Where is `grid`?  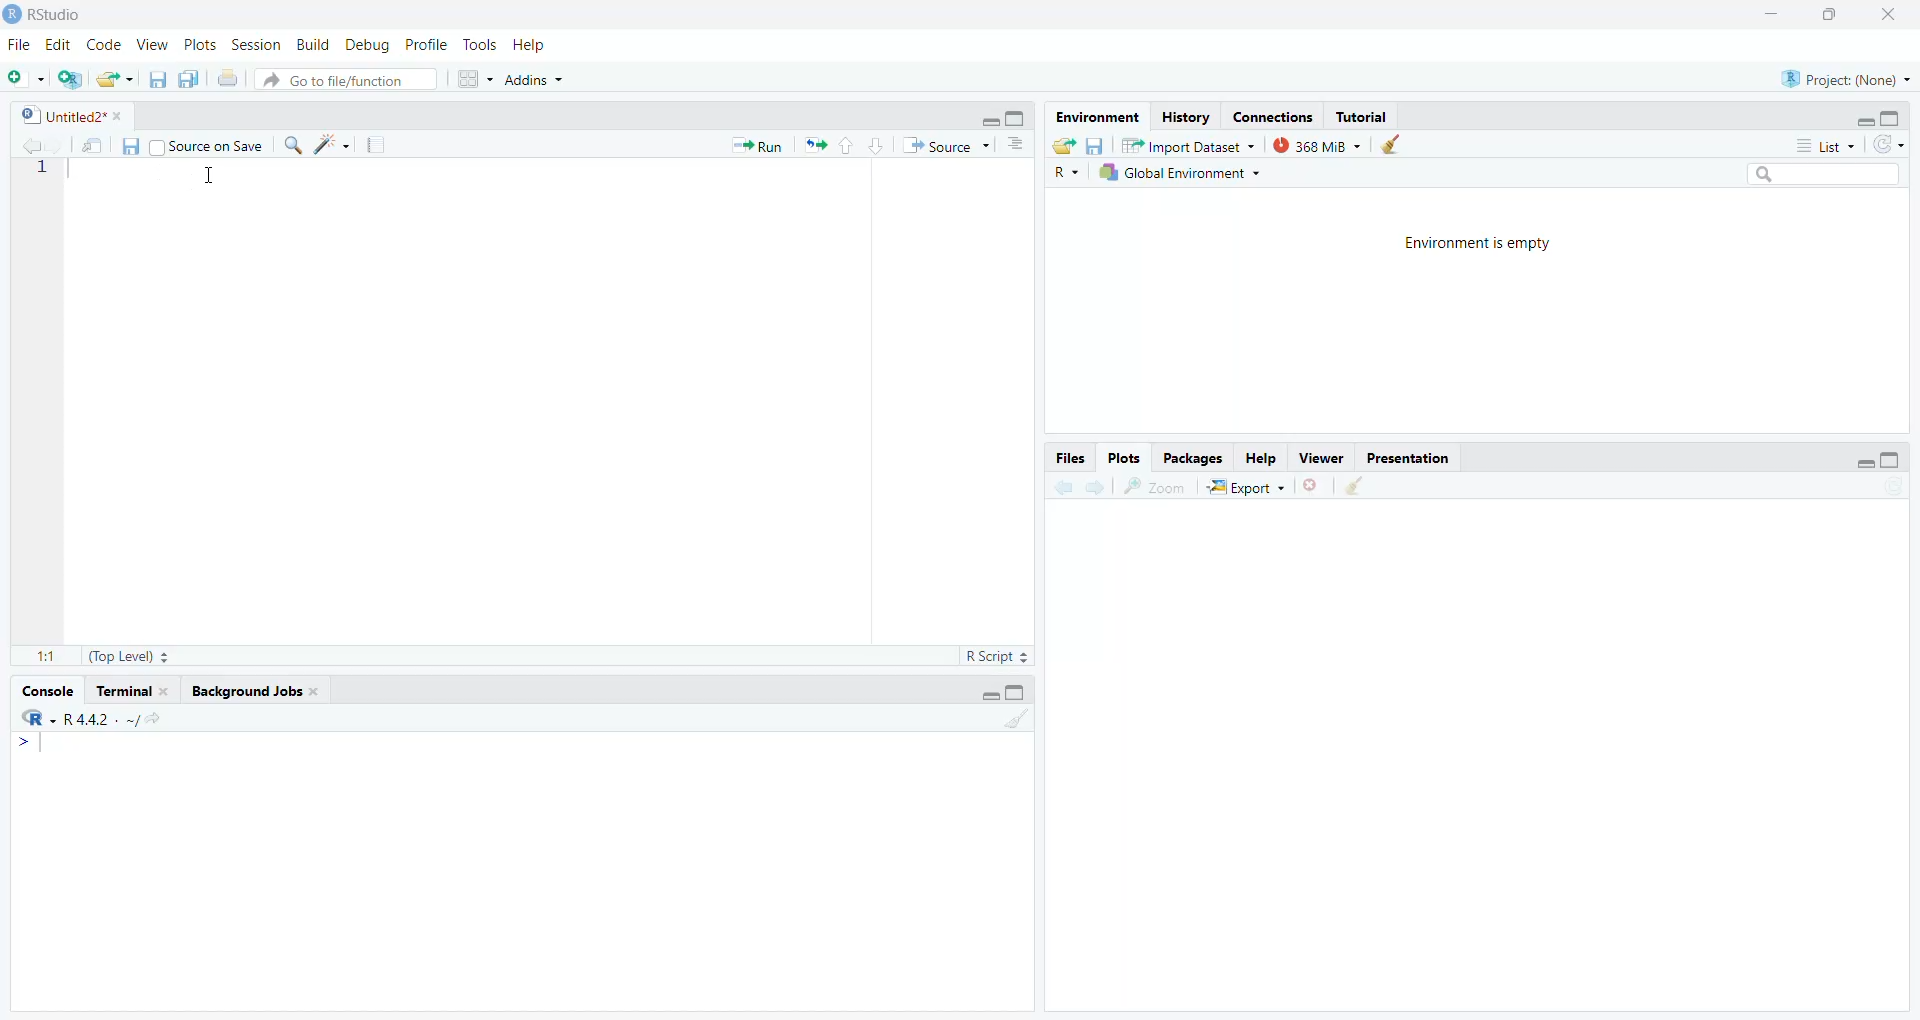
grid is located at coordinates (474, 83).